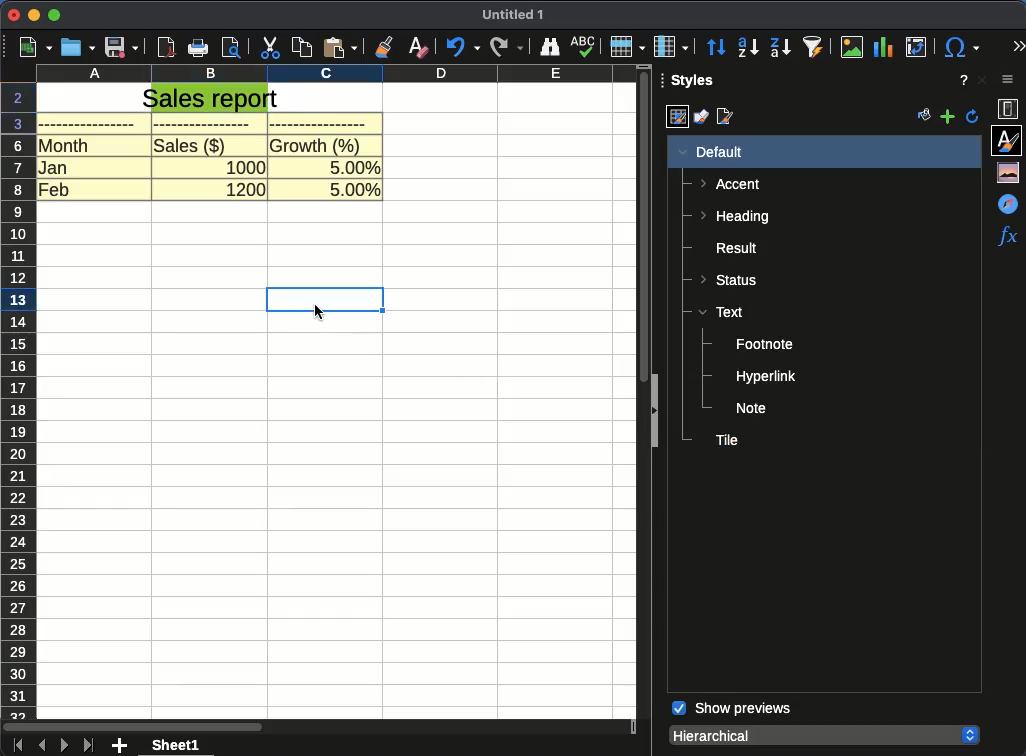  What do you see at coordinates (326, 296) in the screenshot?
I see `cell selected` at bounding box center [326, 296].